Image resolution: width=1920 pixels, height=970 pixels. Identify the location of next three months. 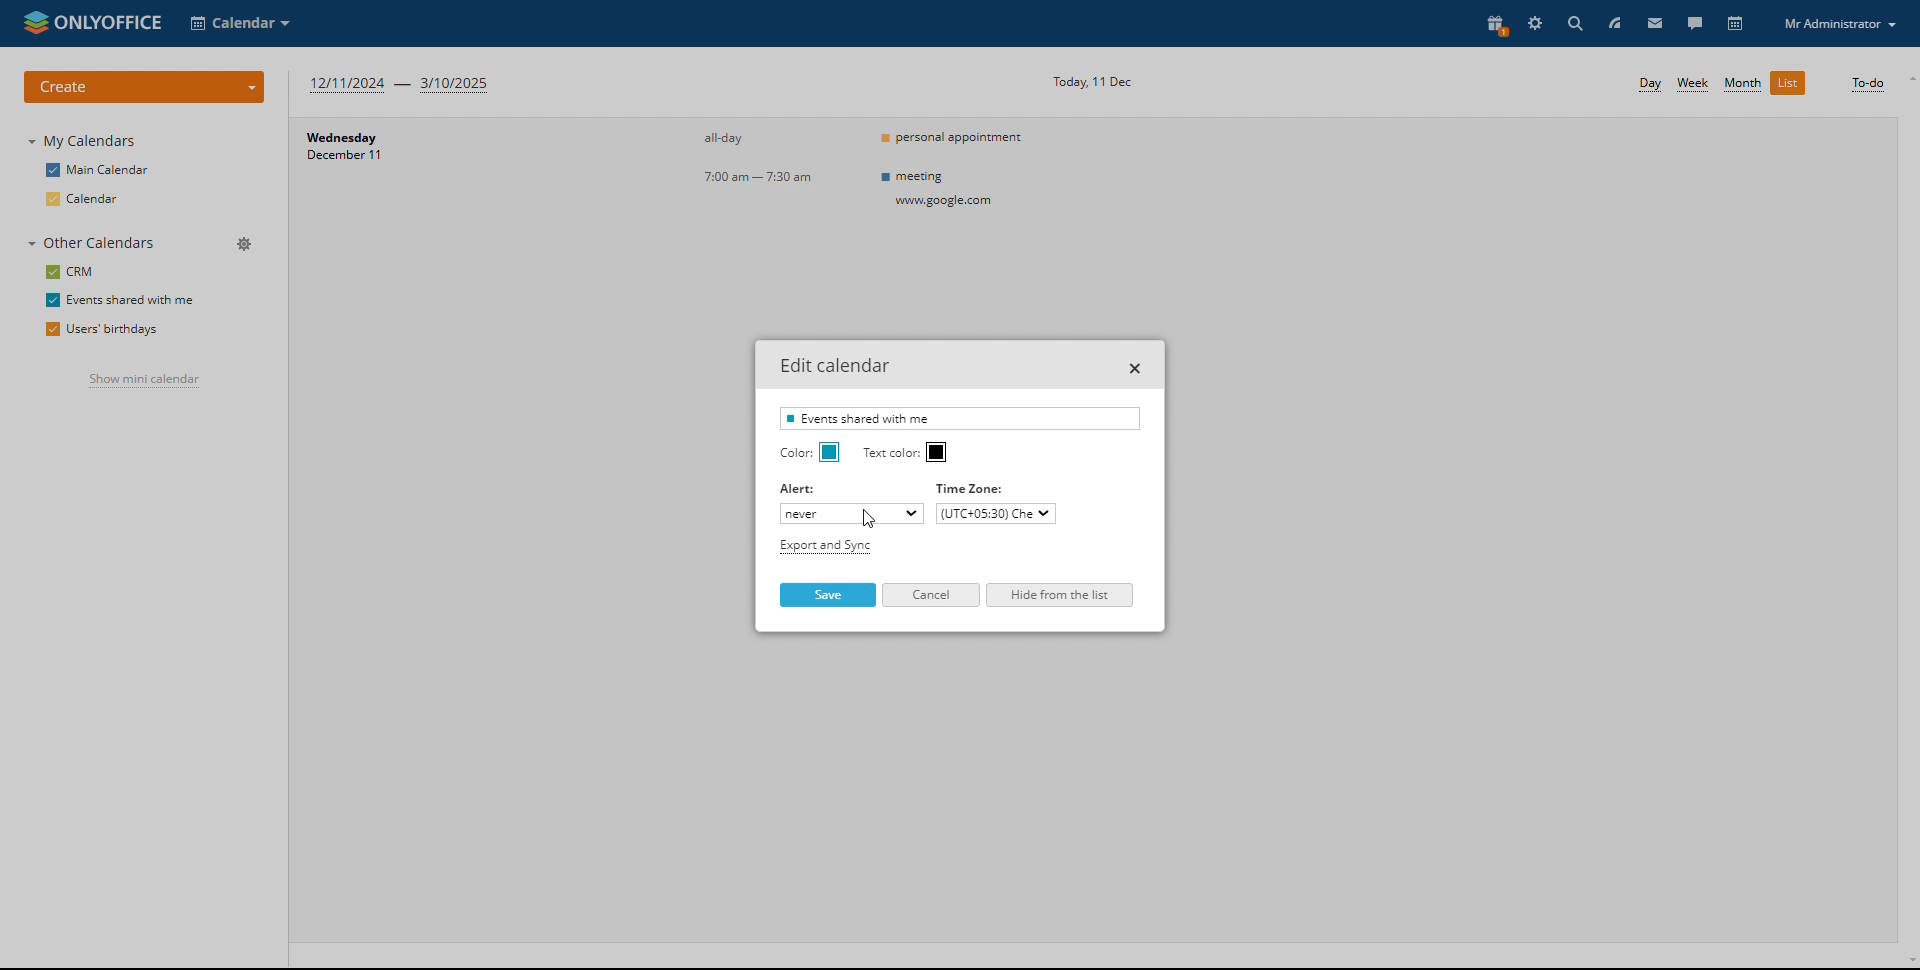
(402, 86).